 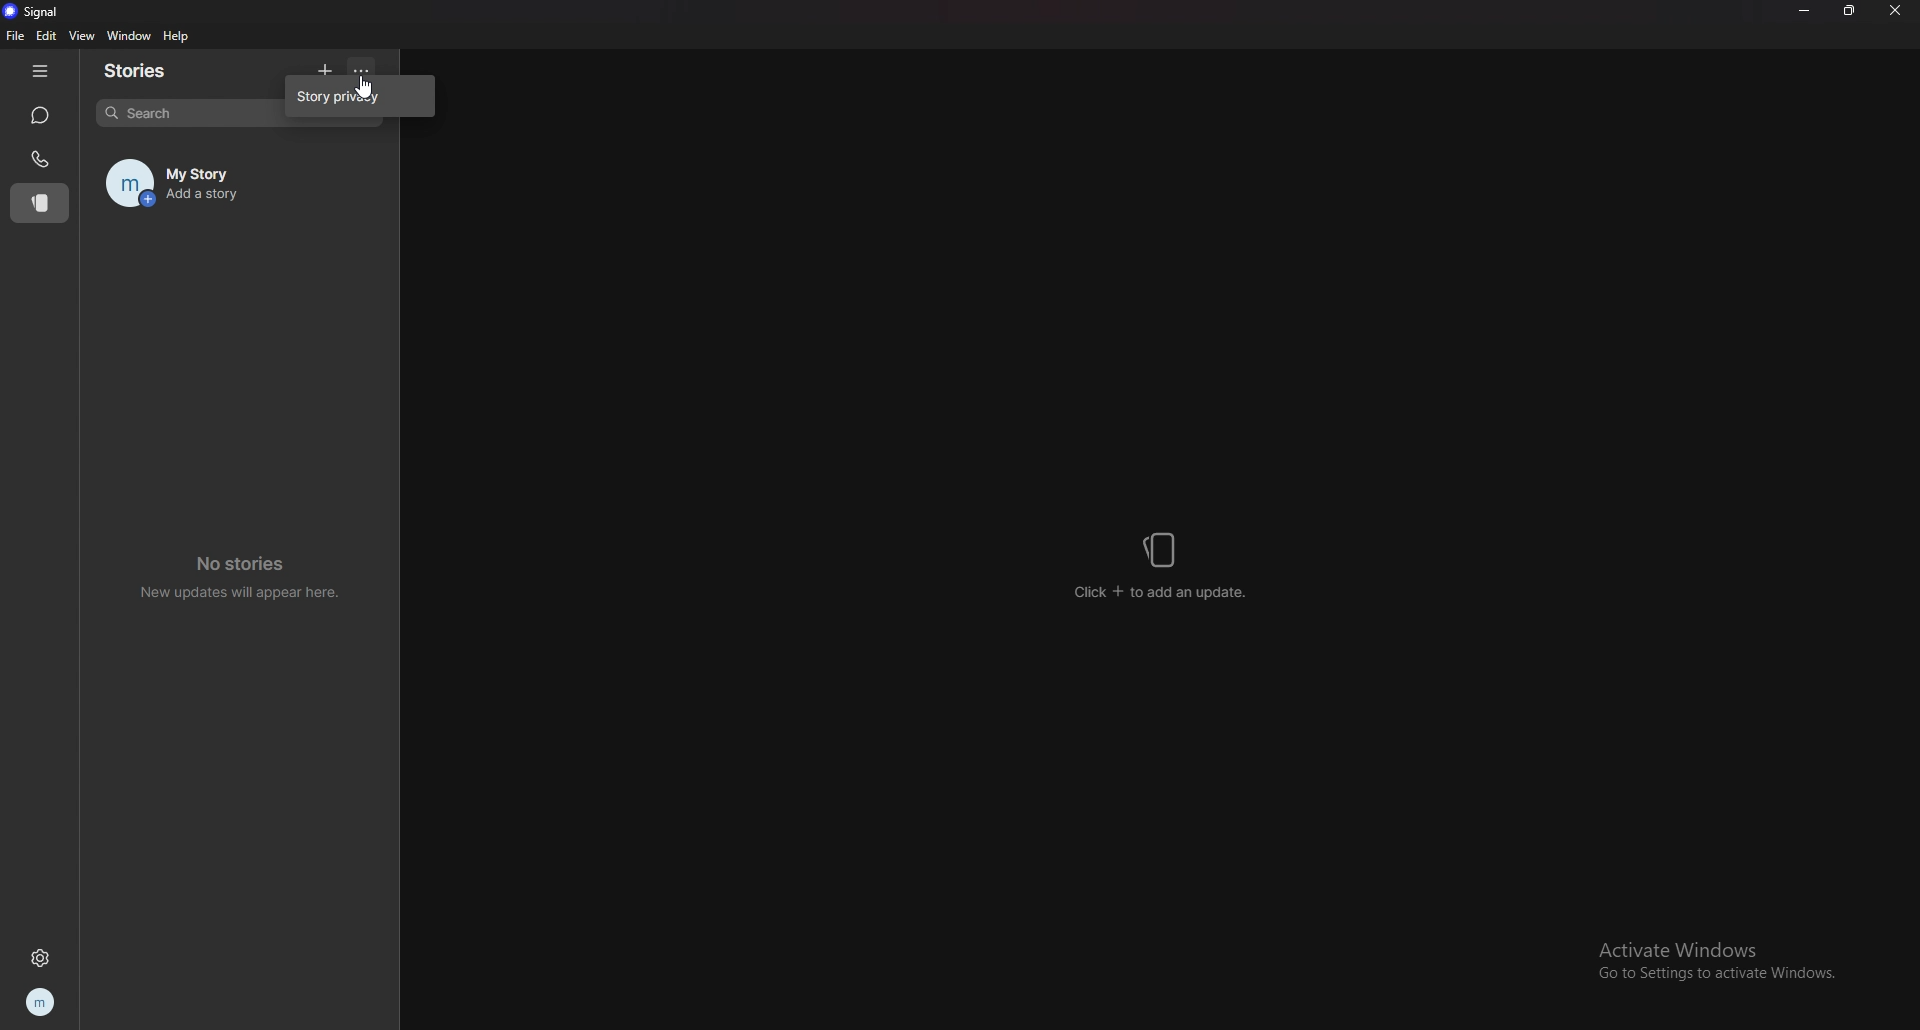 I want to click on hide tab, so click(x=40, y=71).